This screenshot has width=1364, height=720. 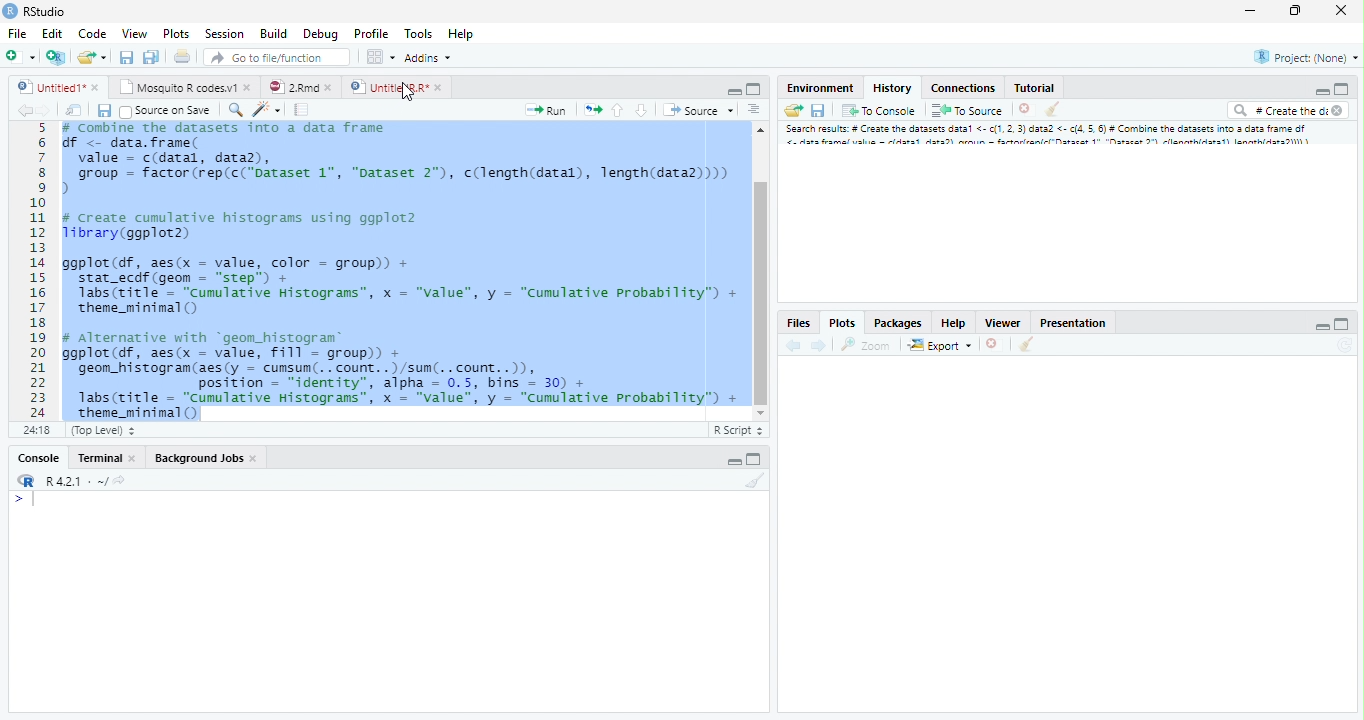 I want to click on Minimize, so click(x=1321, y=92).